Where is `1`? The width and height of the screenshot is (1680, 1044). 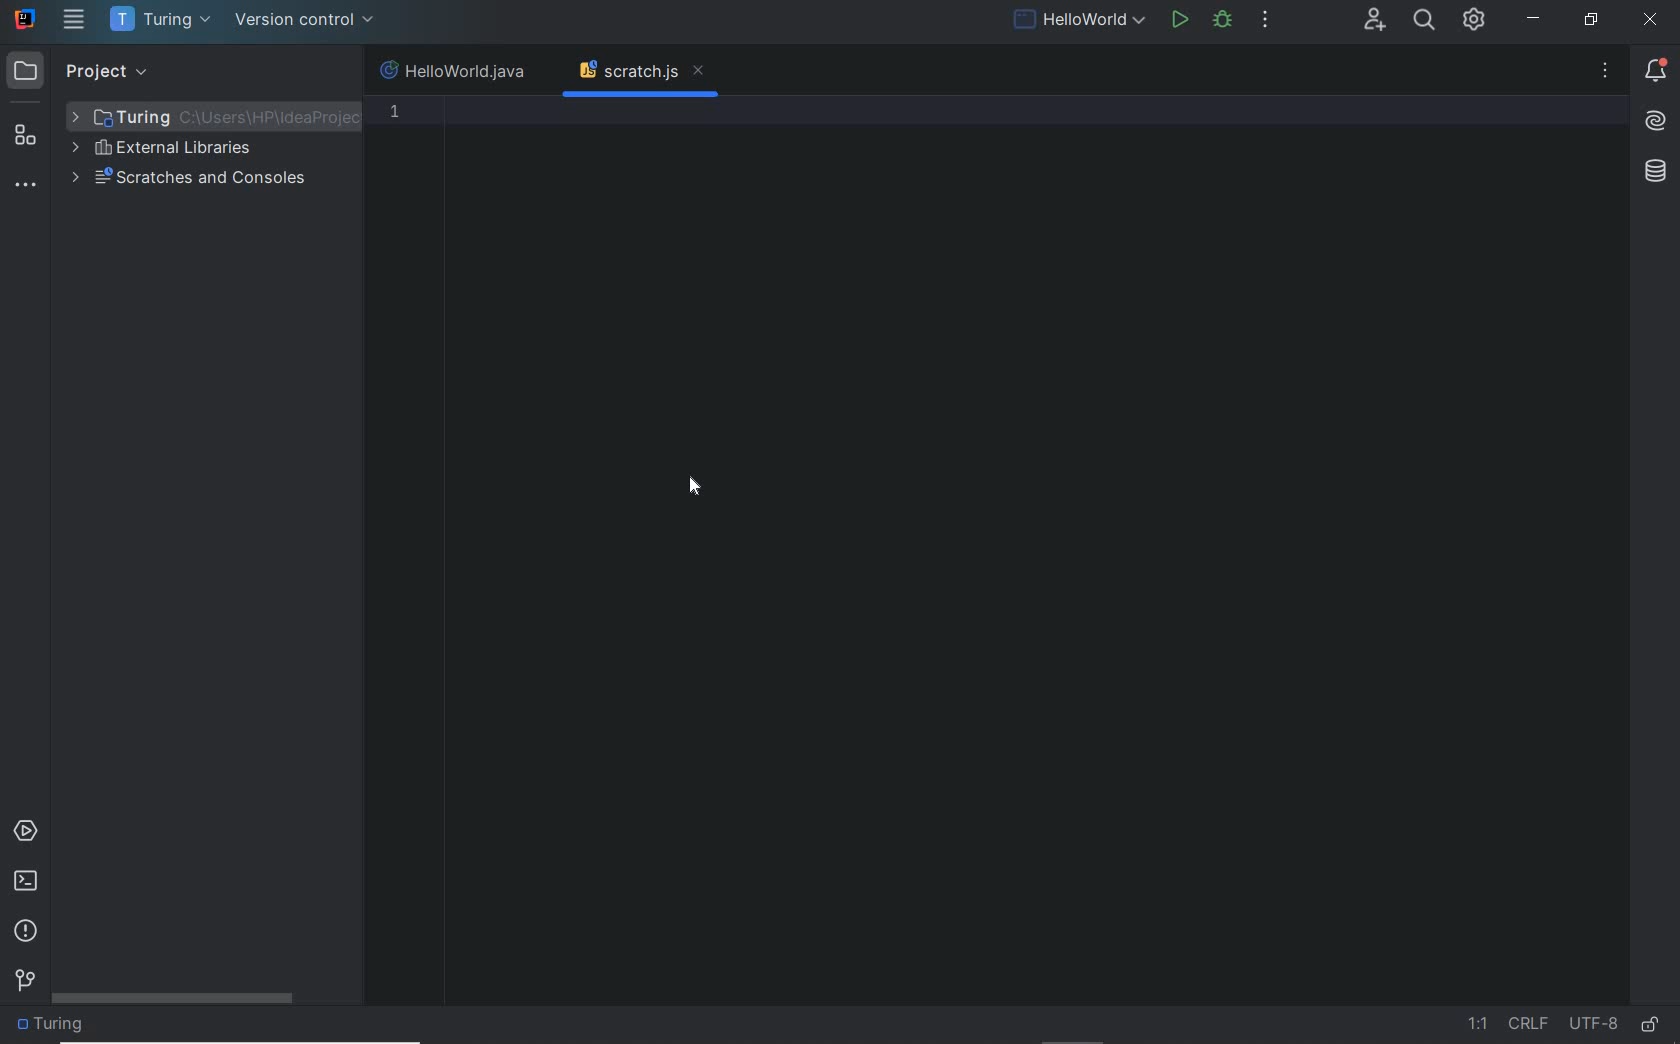
1 is located at coordinates (395, 111).